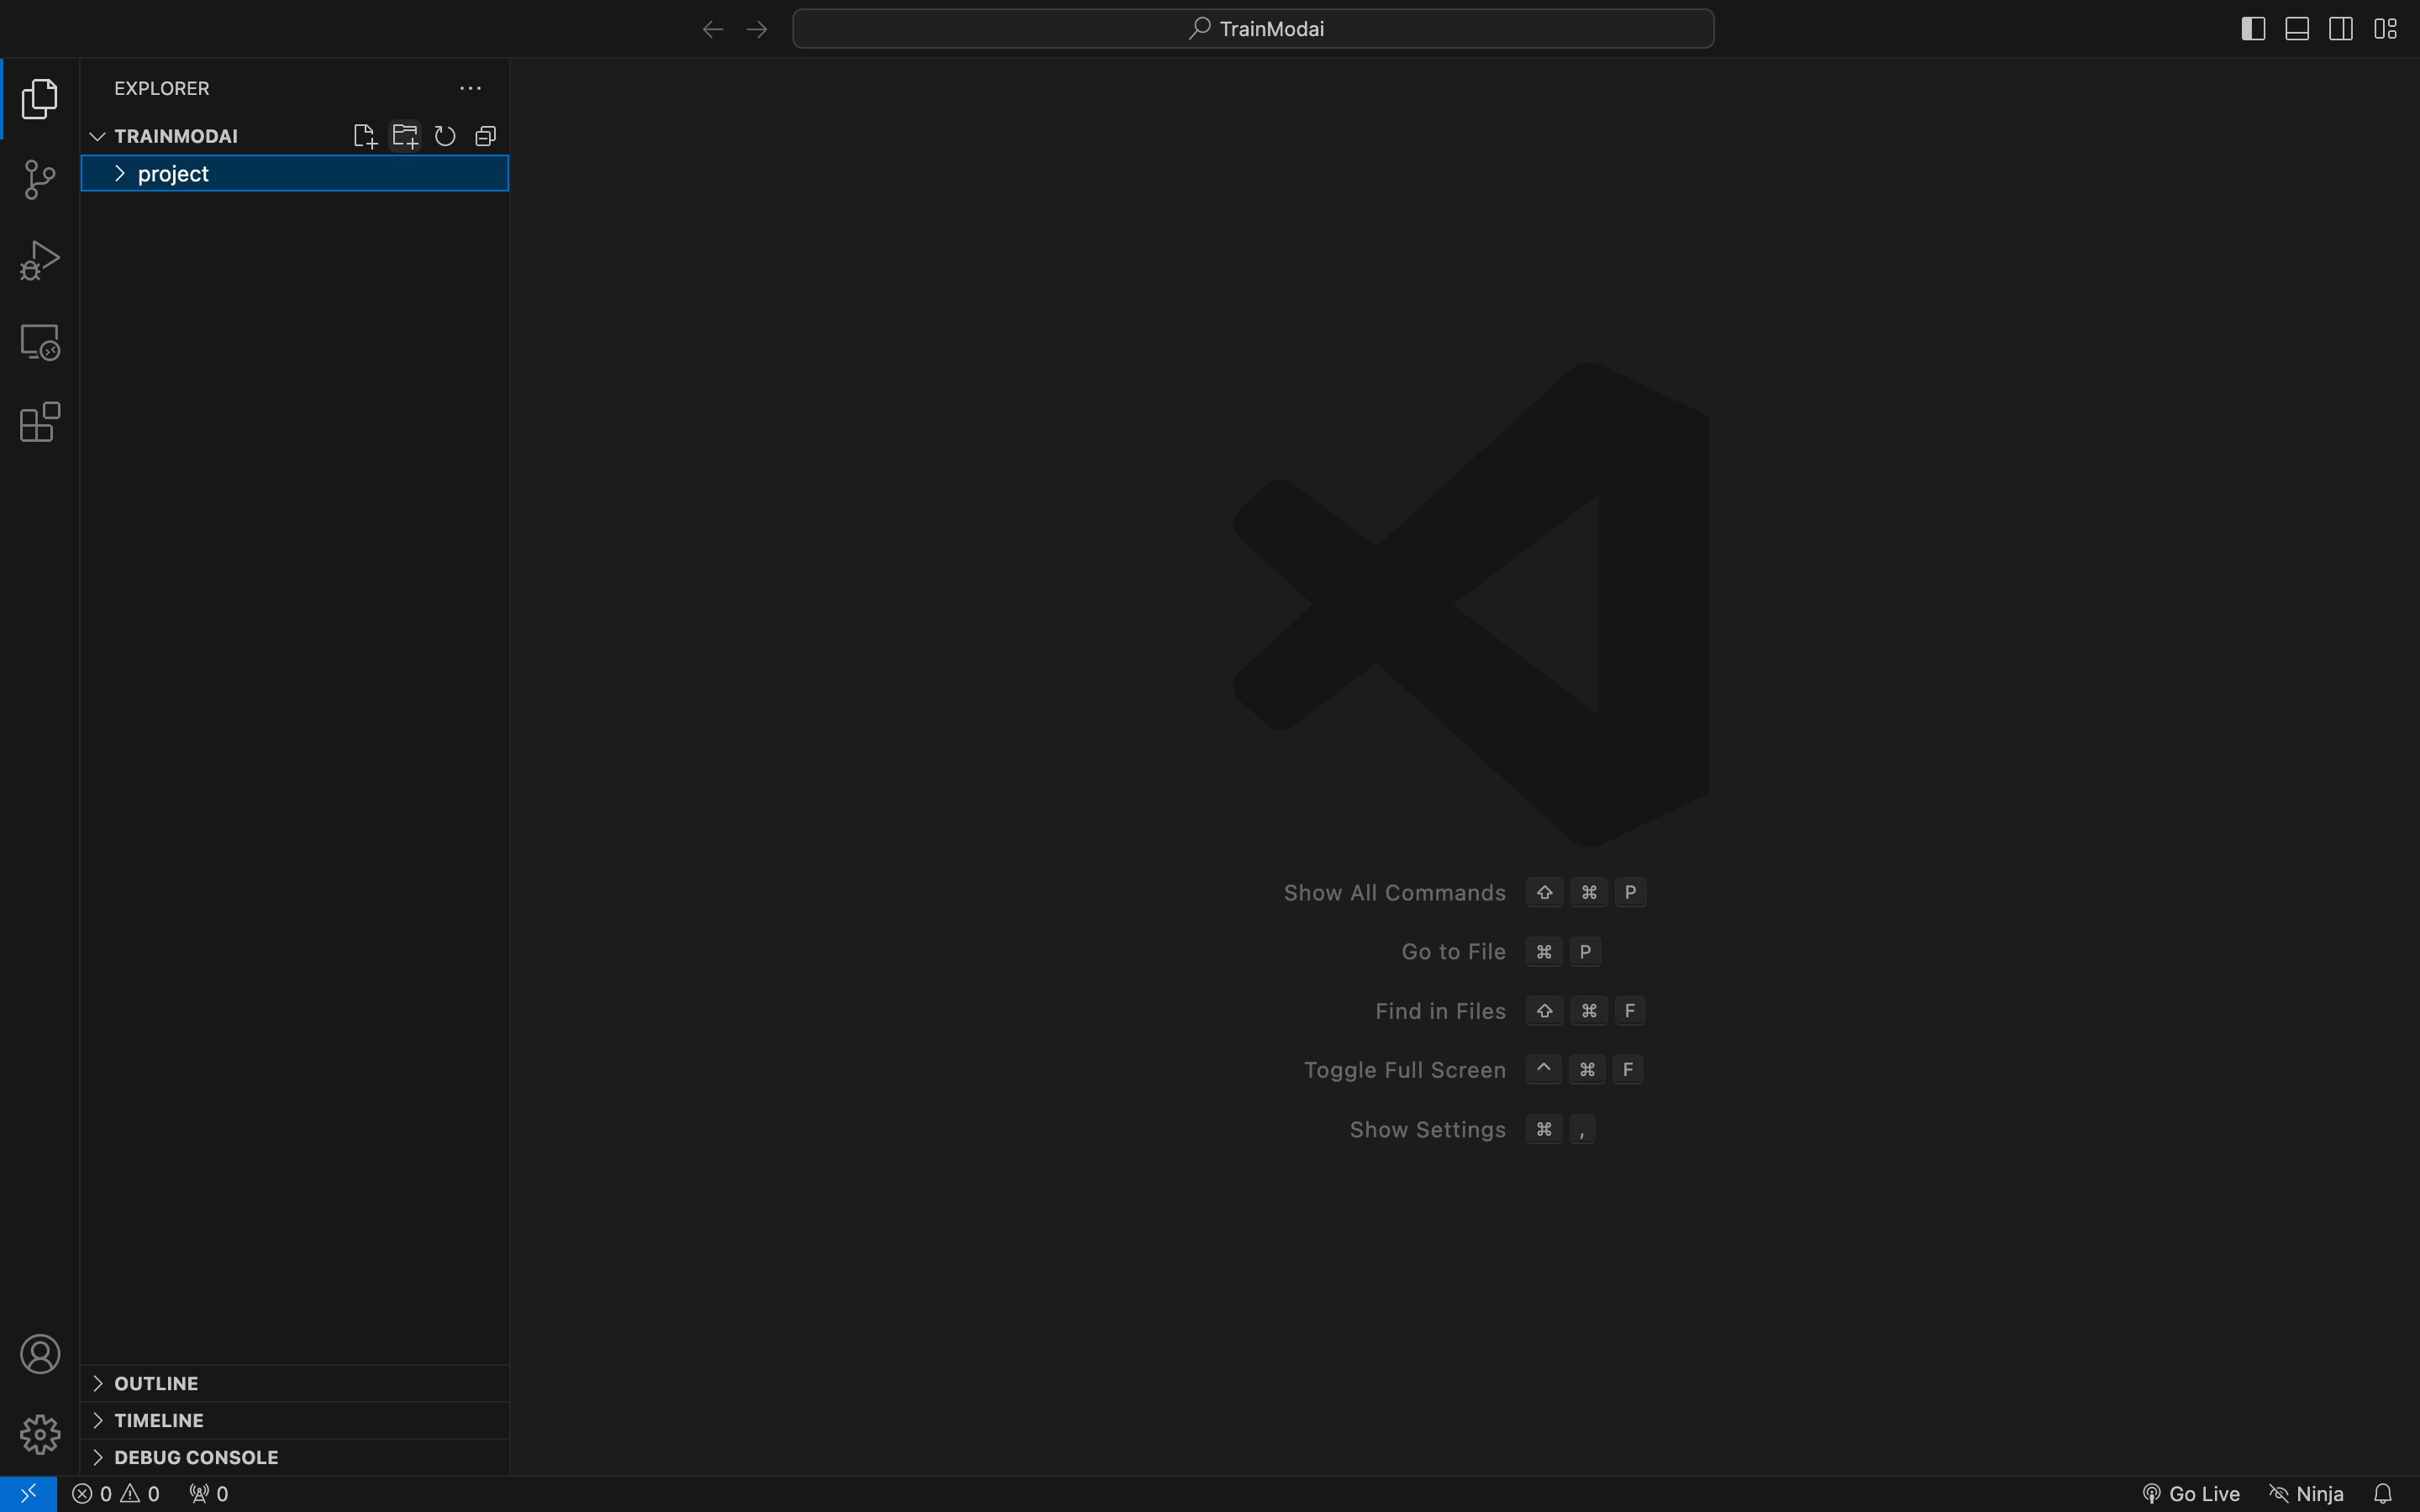 The height and width of the screenshot is (1512, 2420). I want to click on toggle sidebar, so click(2393, 23).